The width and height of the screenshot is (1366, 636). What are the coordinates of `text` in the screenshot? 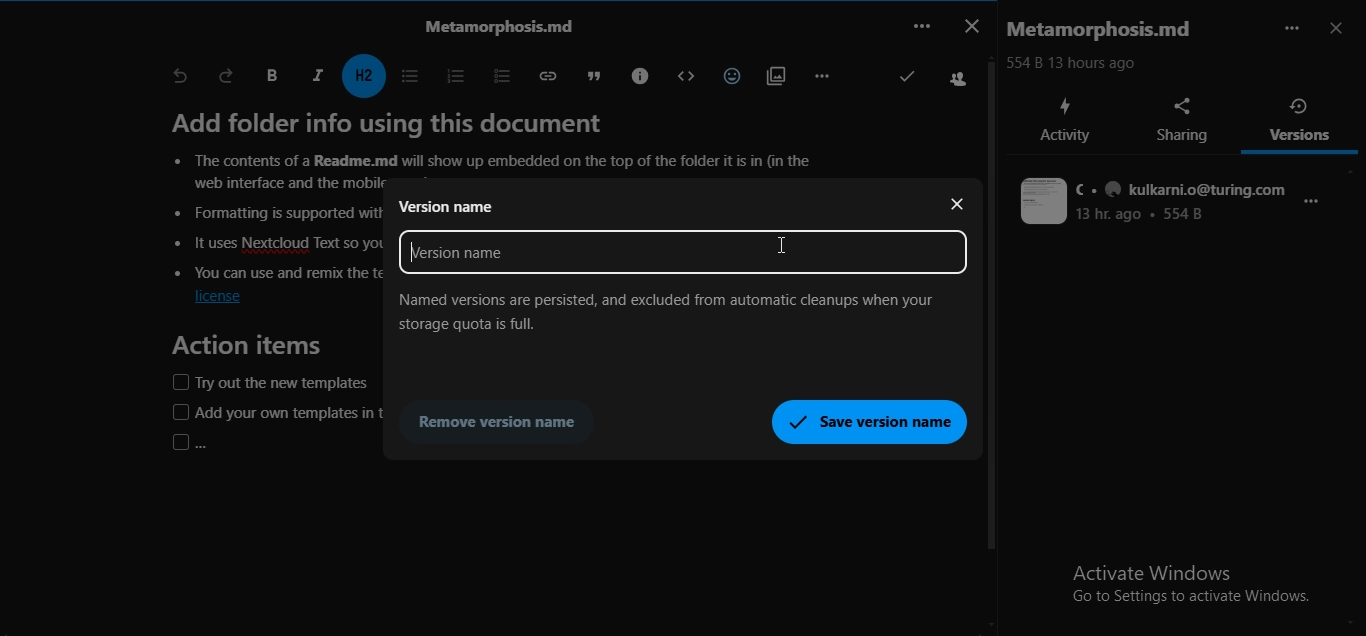 It's located at (1106, 30).